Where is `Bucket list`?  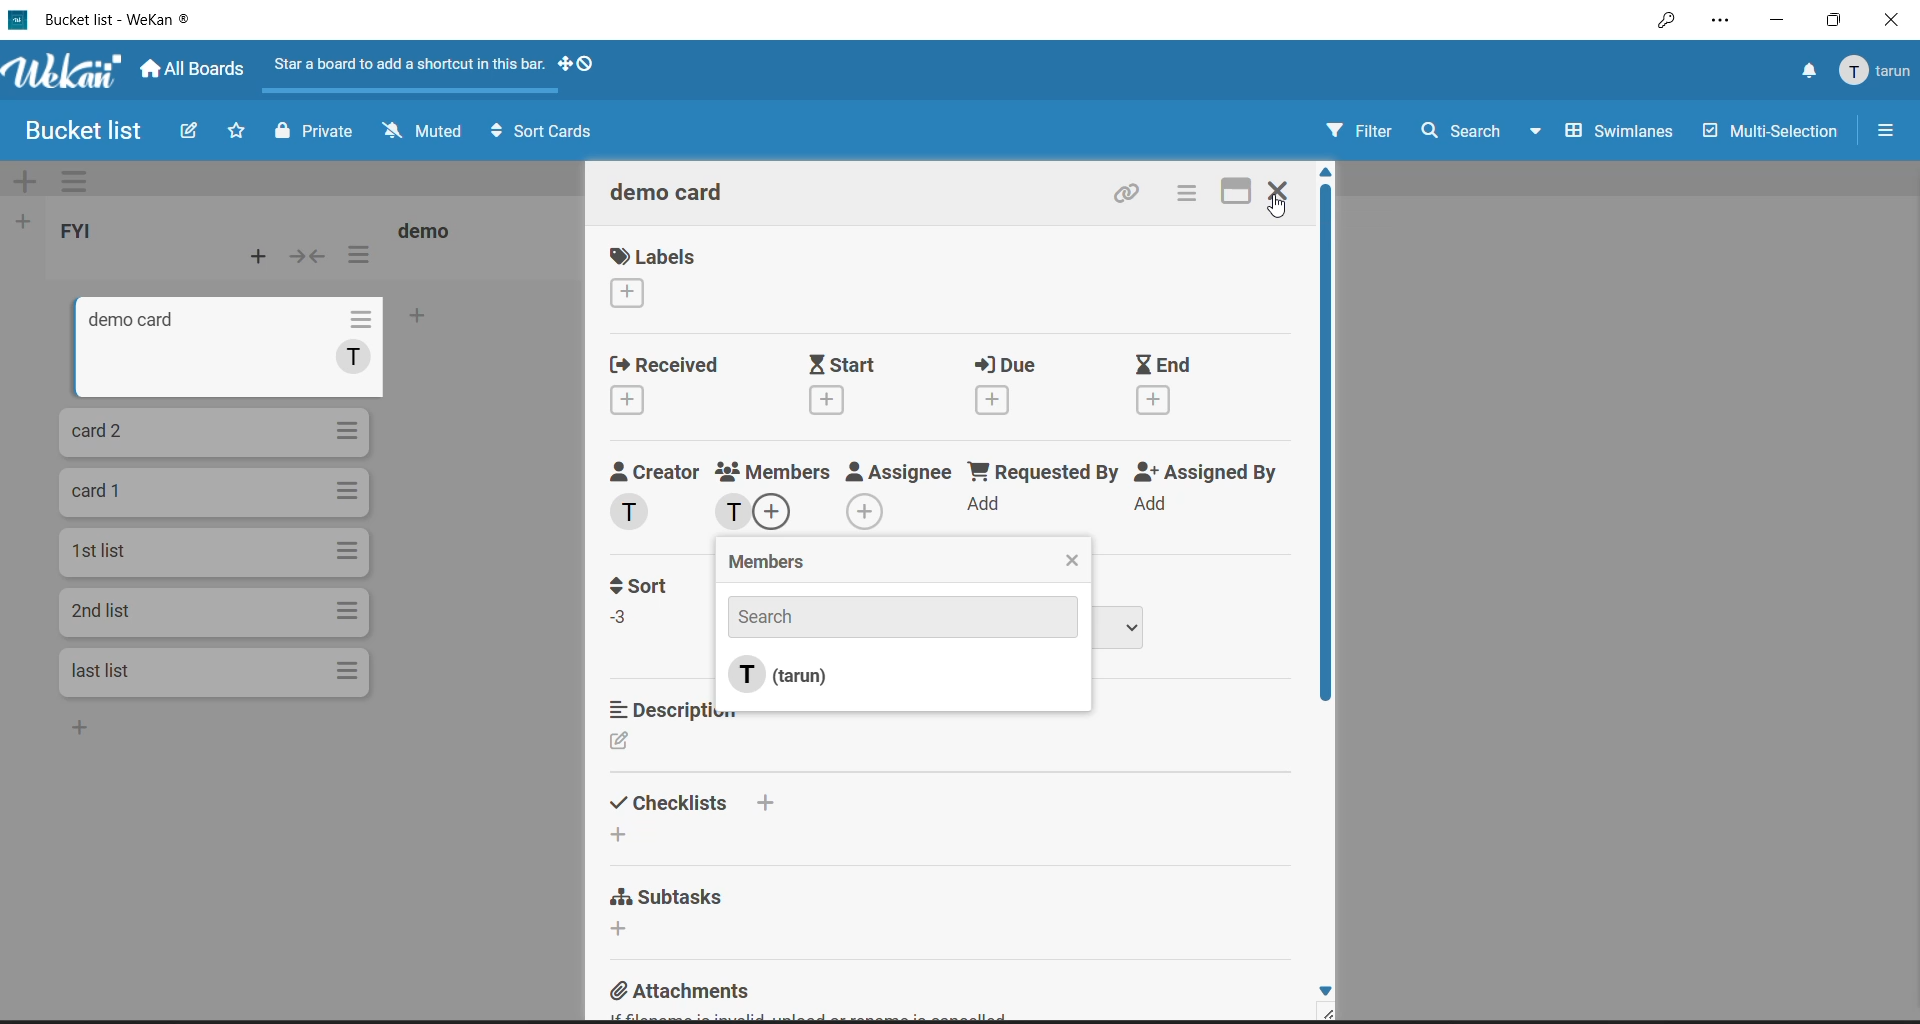
Bucket list is located at coordinates (80, 129).